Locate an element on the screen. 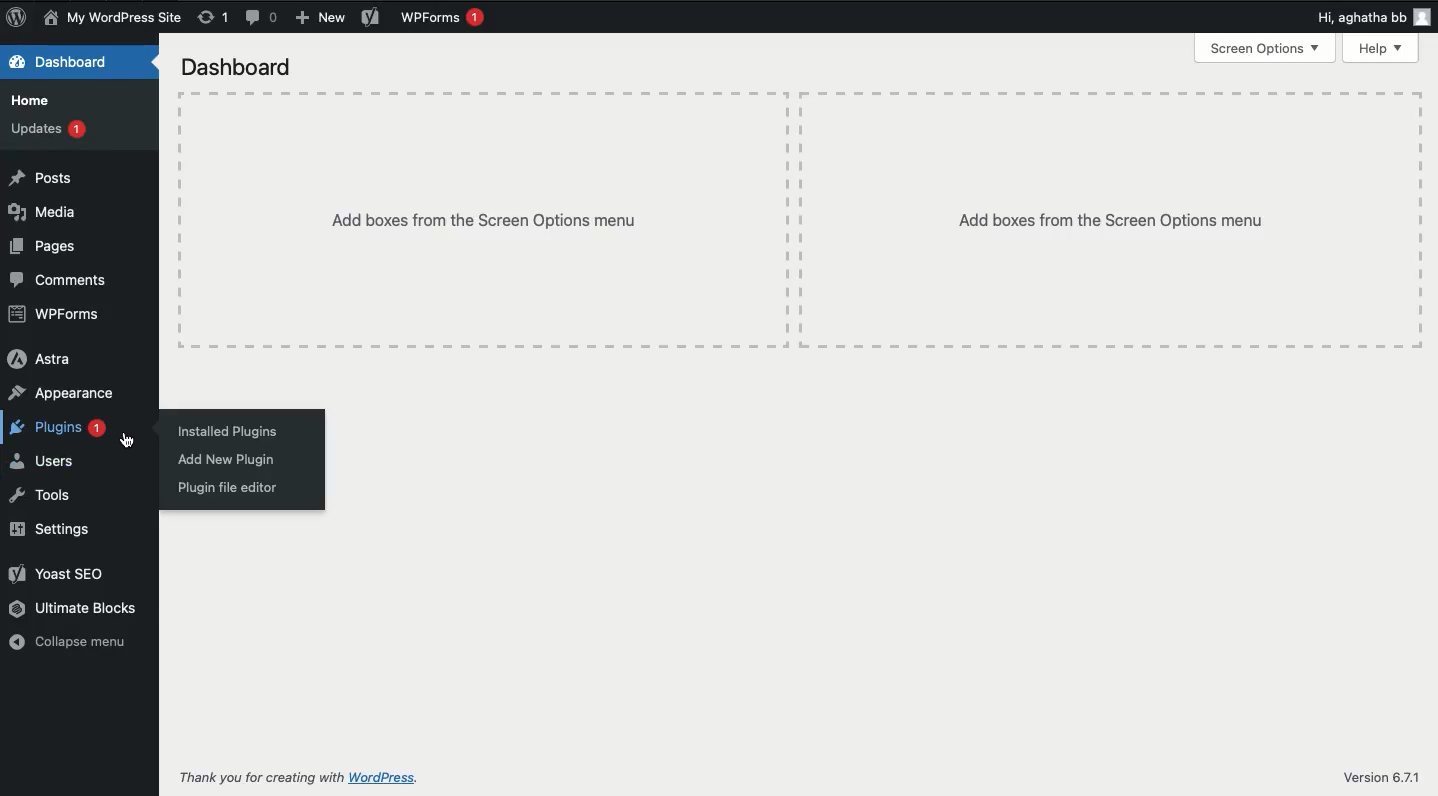 The image size is (1438, 796). Add new plugin is located at coordinates (228, 459).